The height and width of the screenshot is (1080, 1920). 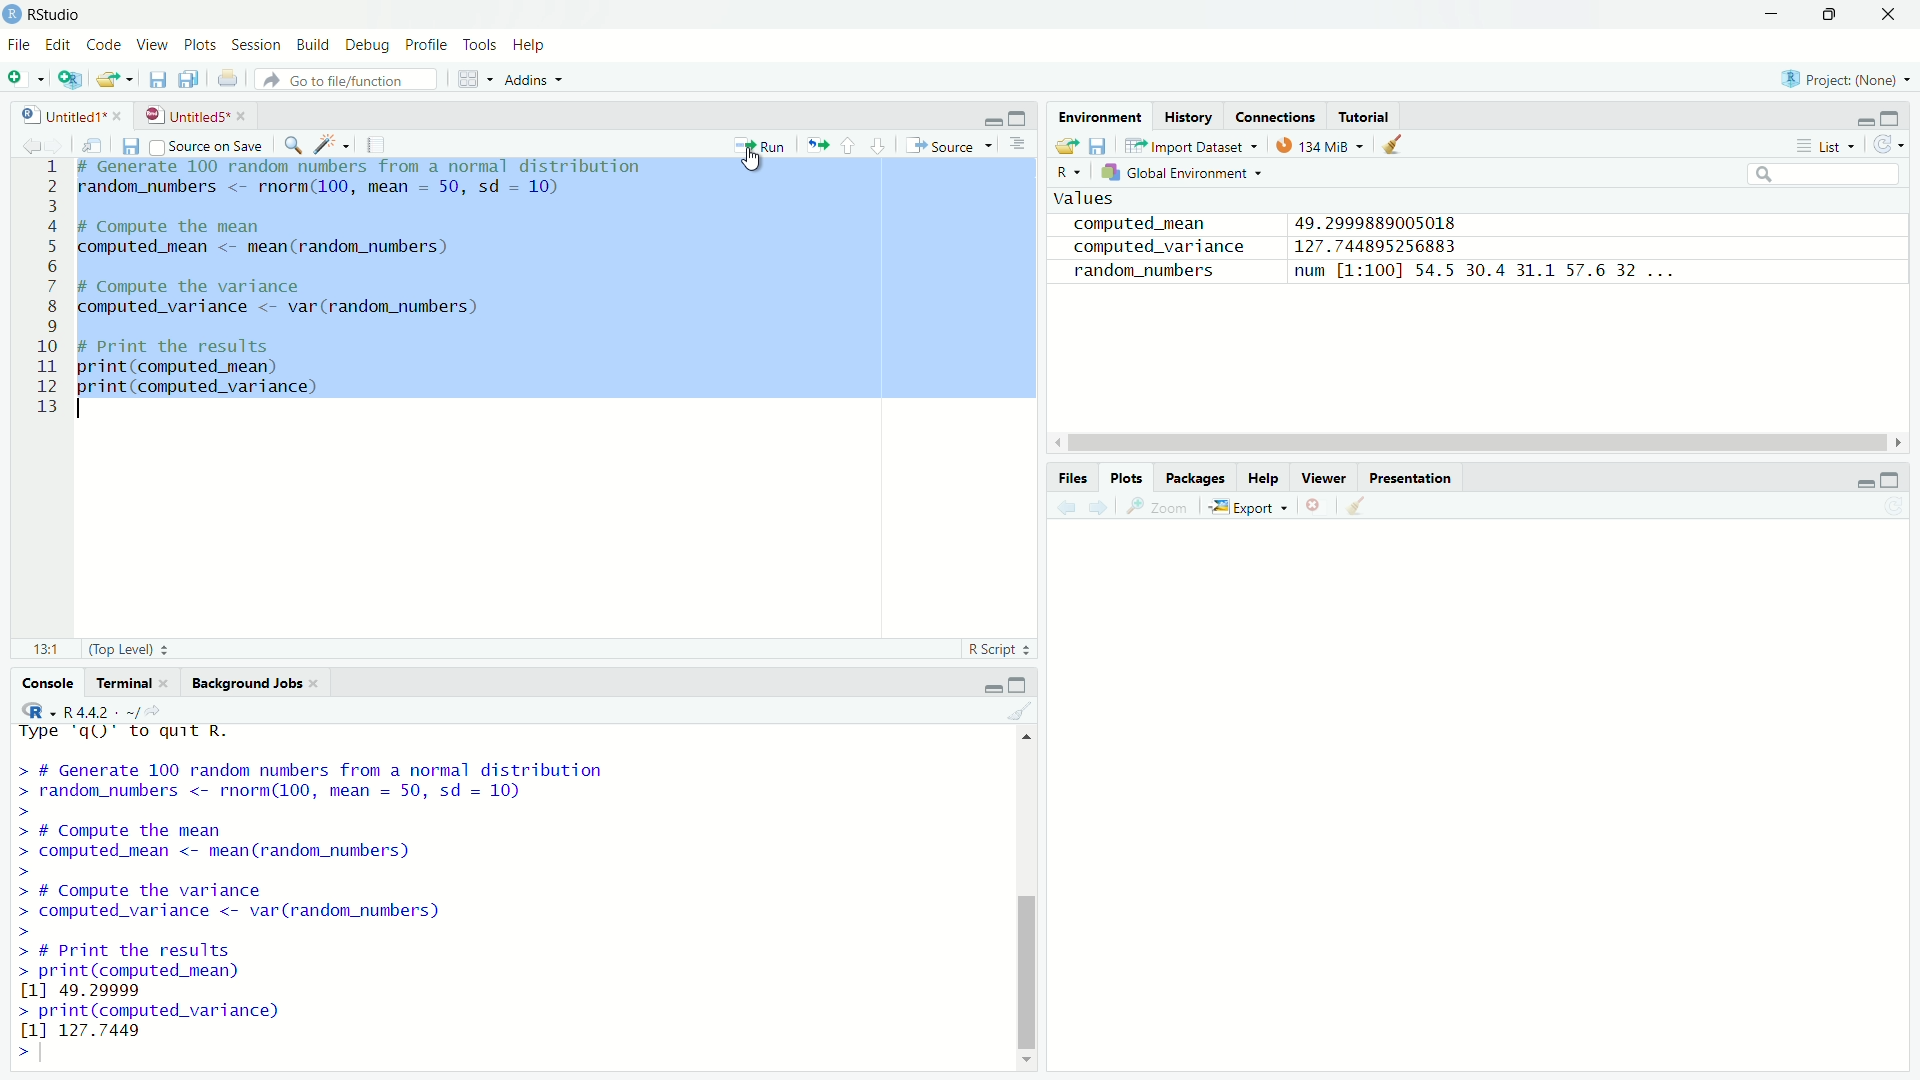 What do you see at coordinates (1772, 13) in the screenshot?
I see `minimize` at bounding box center [1772, 13].